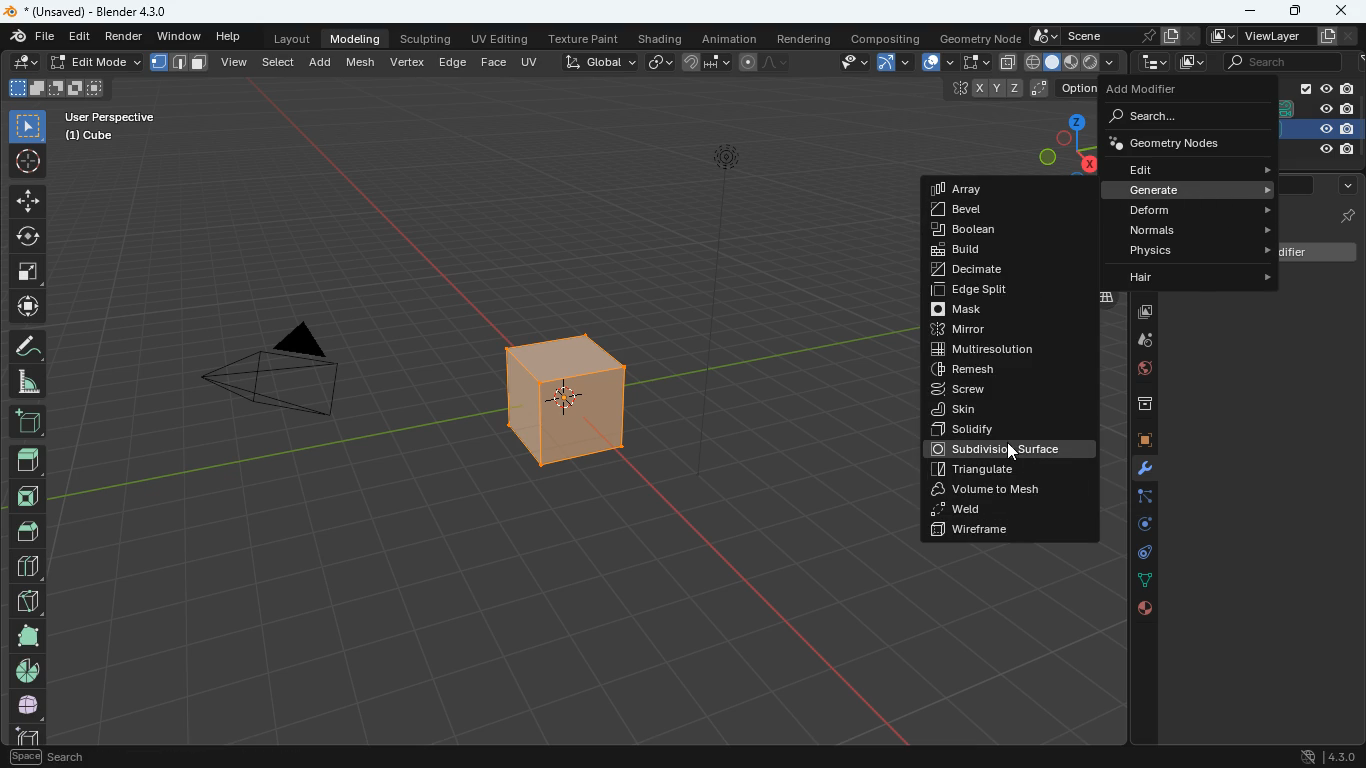  Describe the element at coordinates (28, 708) in the screenshot. I see `whole` at that location.